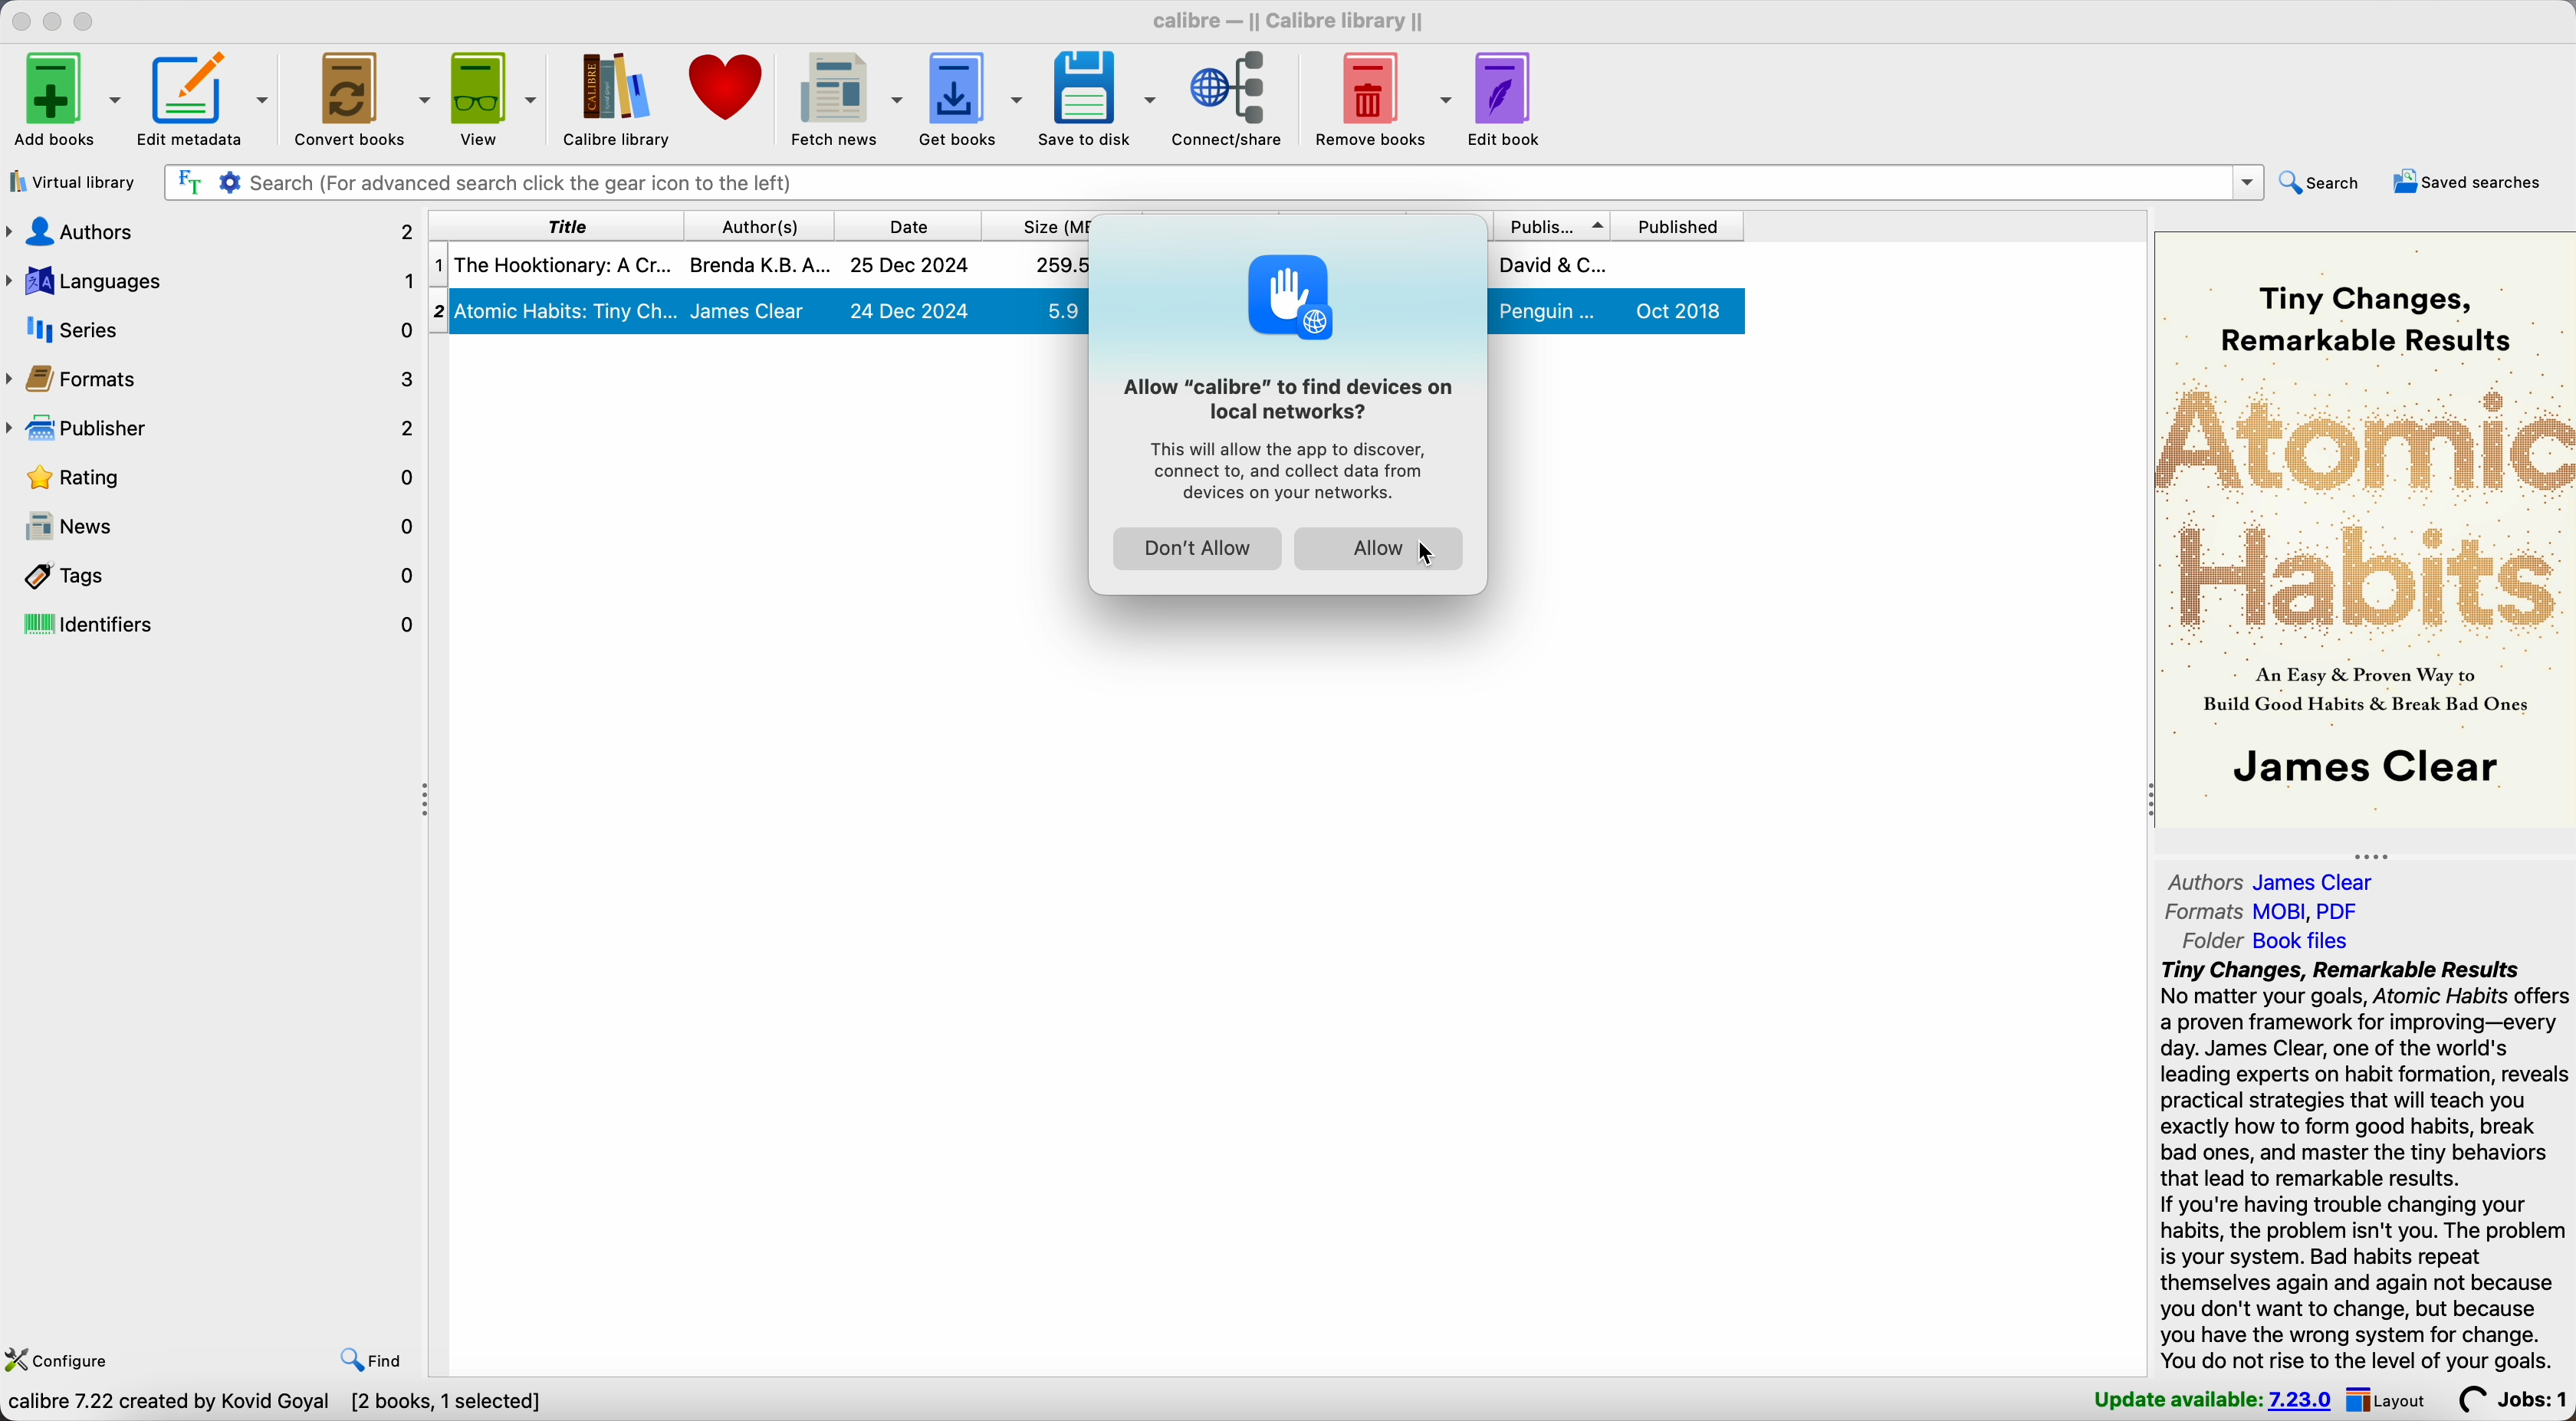  Describe the element at coordinates (910, 266) in the screenshot. I see `25 Dec 2024` at that location.